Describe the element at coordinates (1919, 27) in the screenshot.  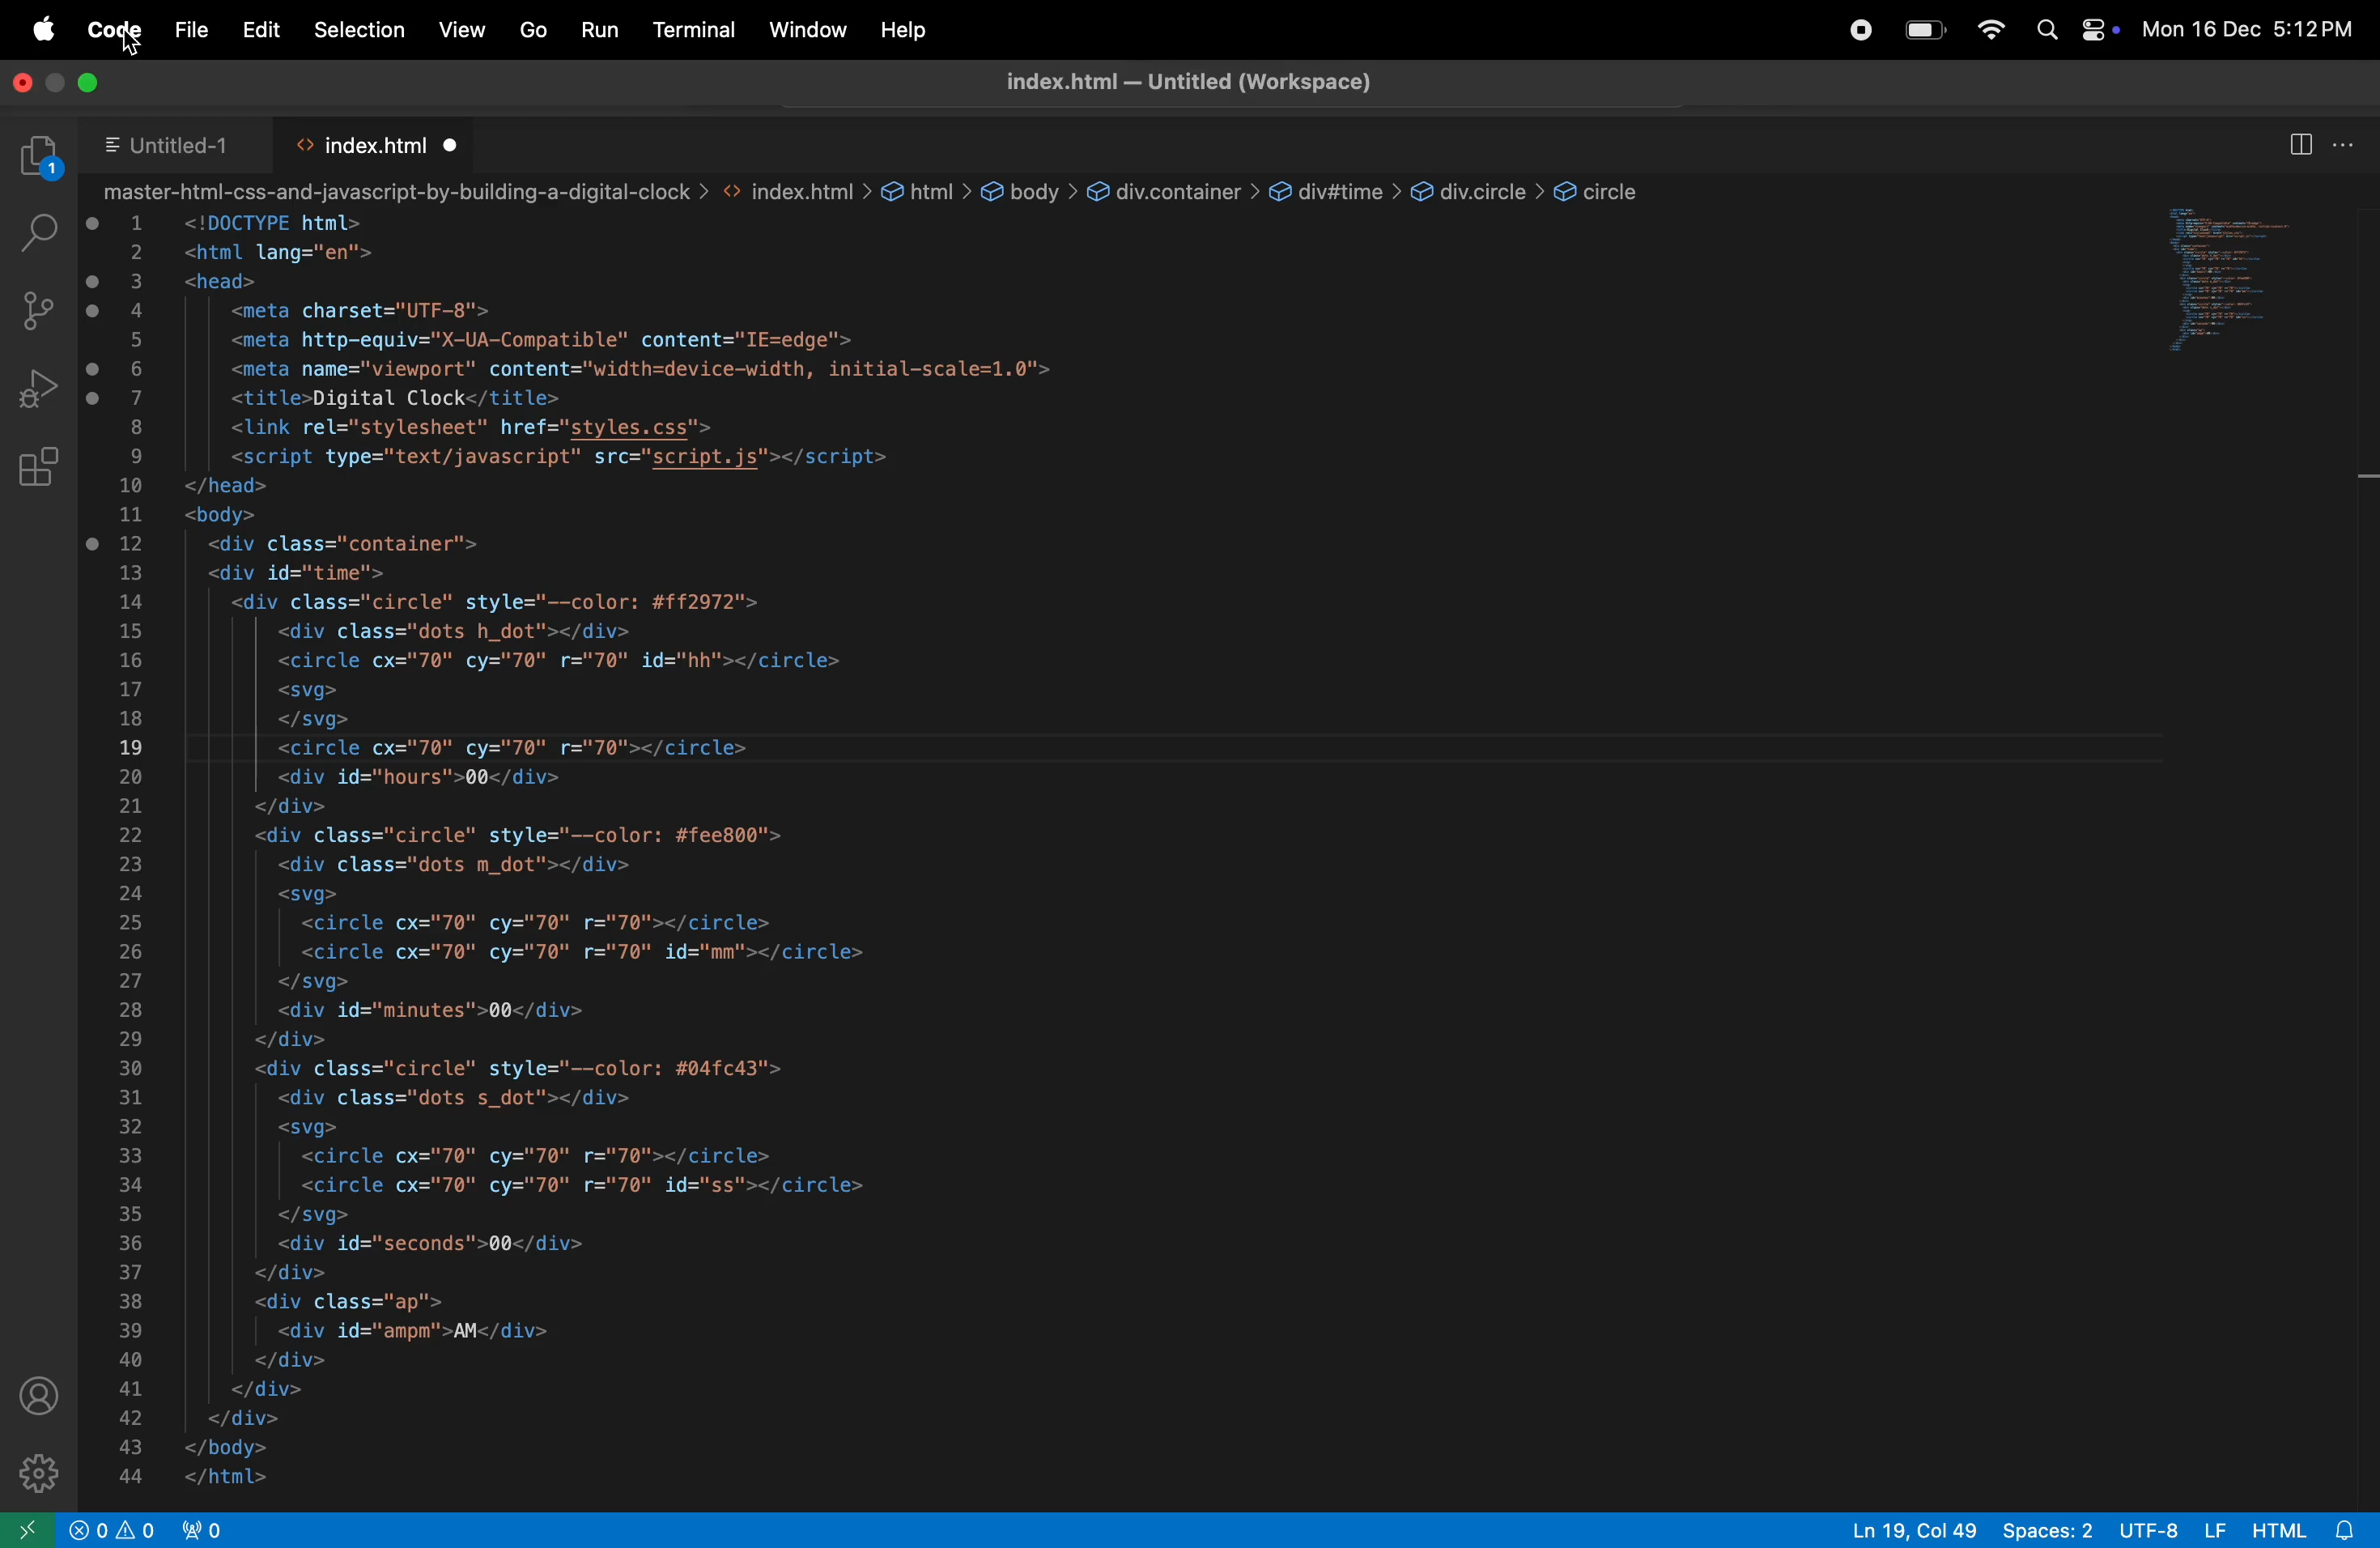
I see `battery` at that location.